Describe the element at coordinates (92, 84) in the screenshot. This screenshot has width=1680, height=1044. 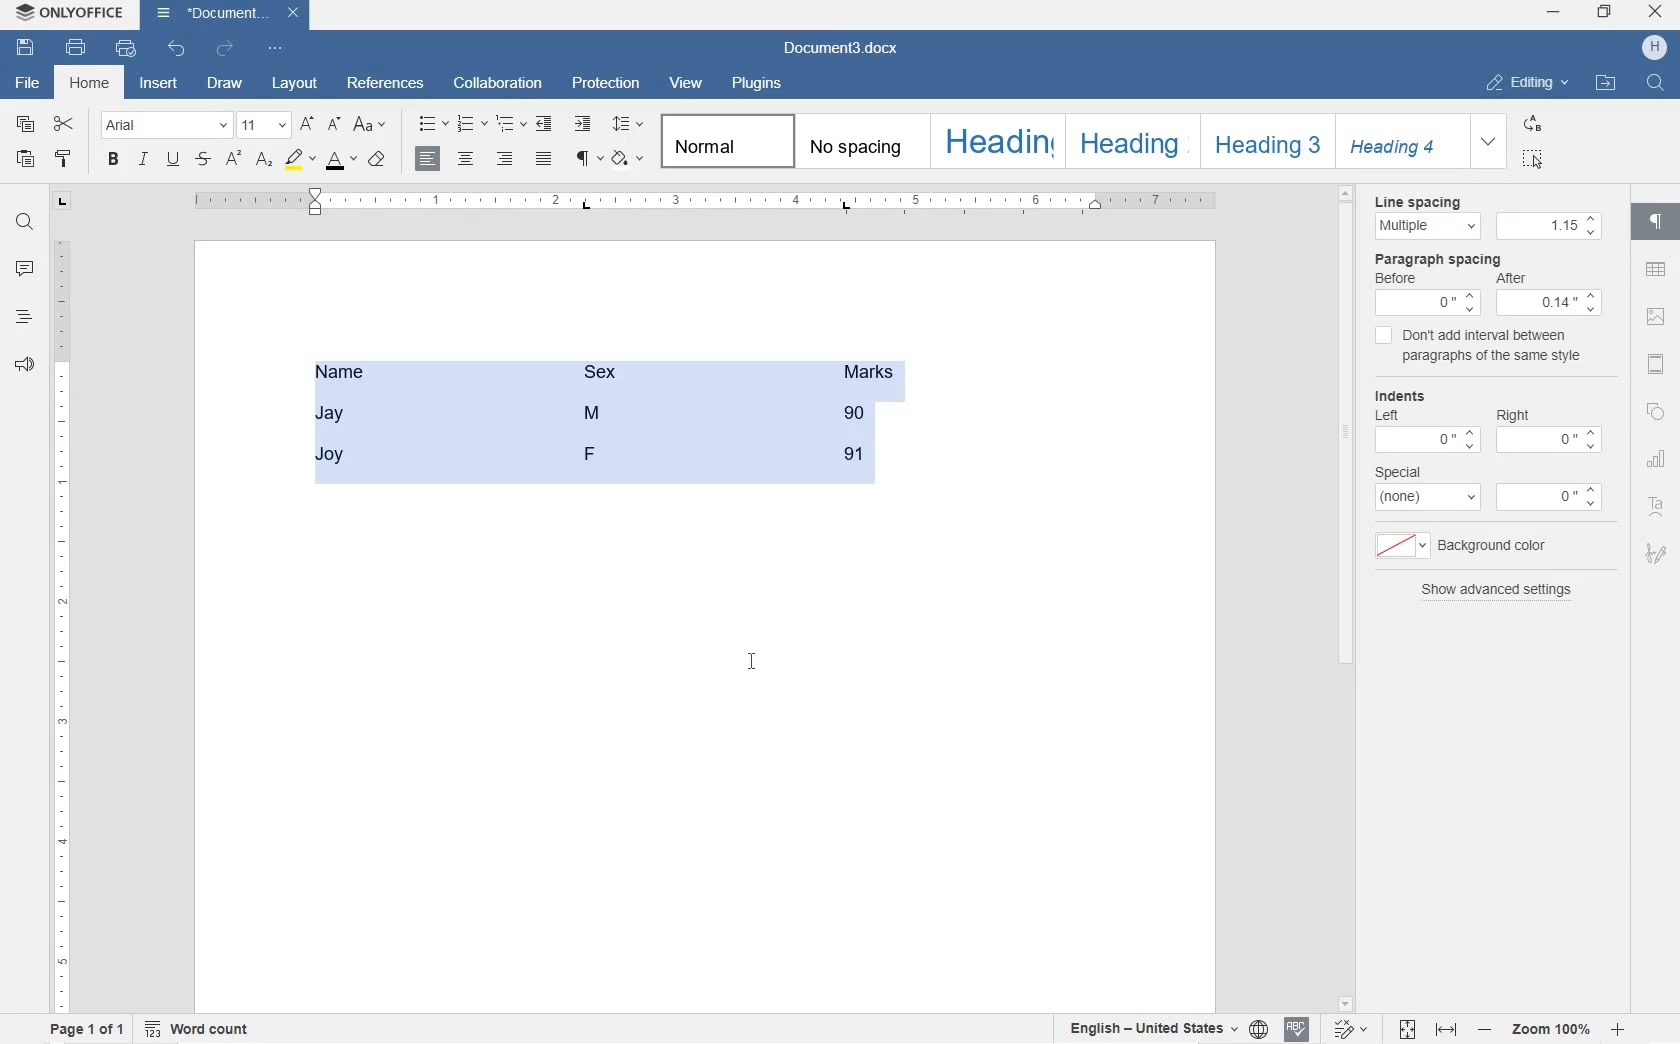
I see `HOME` at that location.